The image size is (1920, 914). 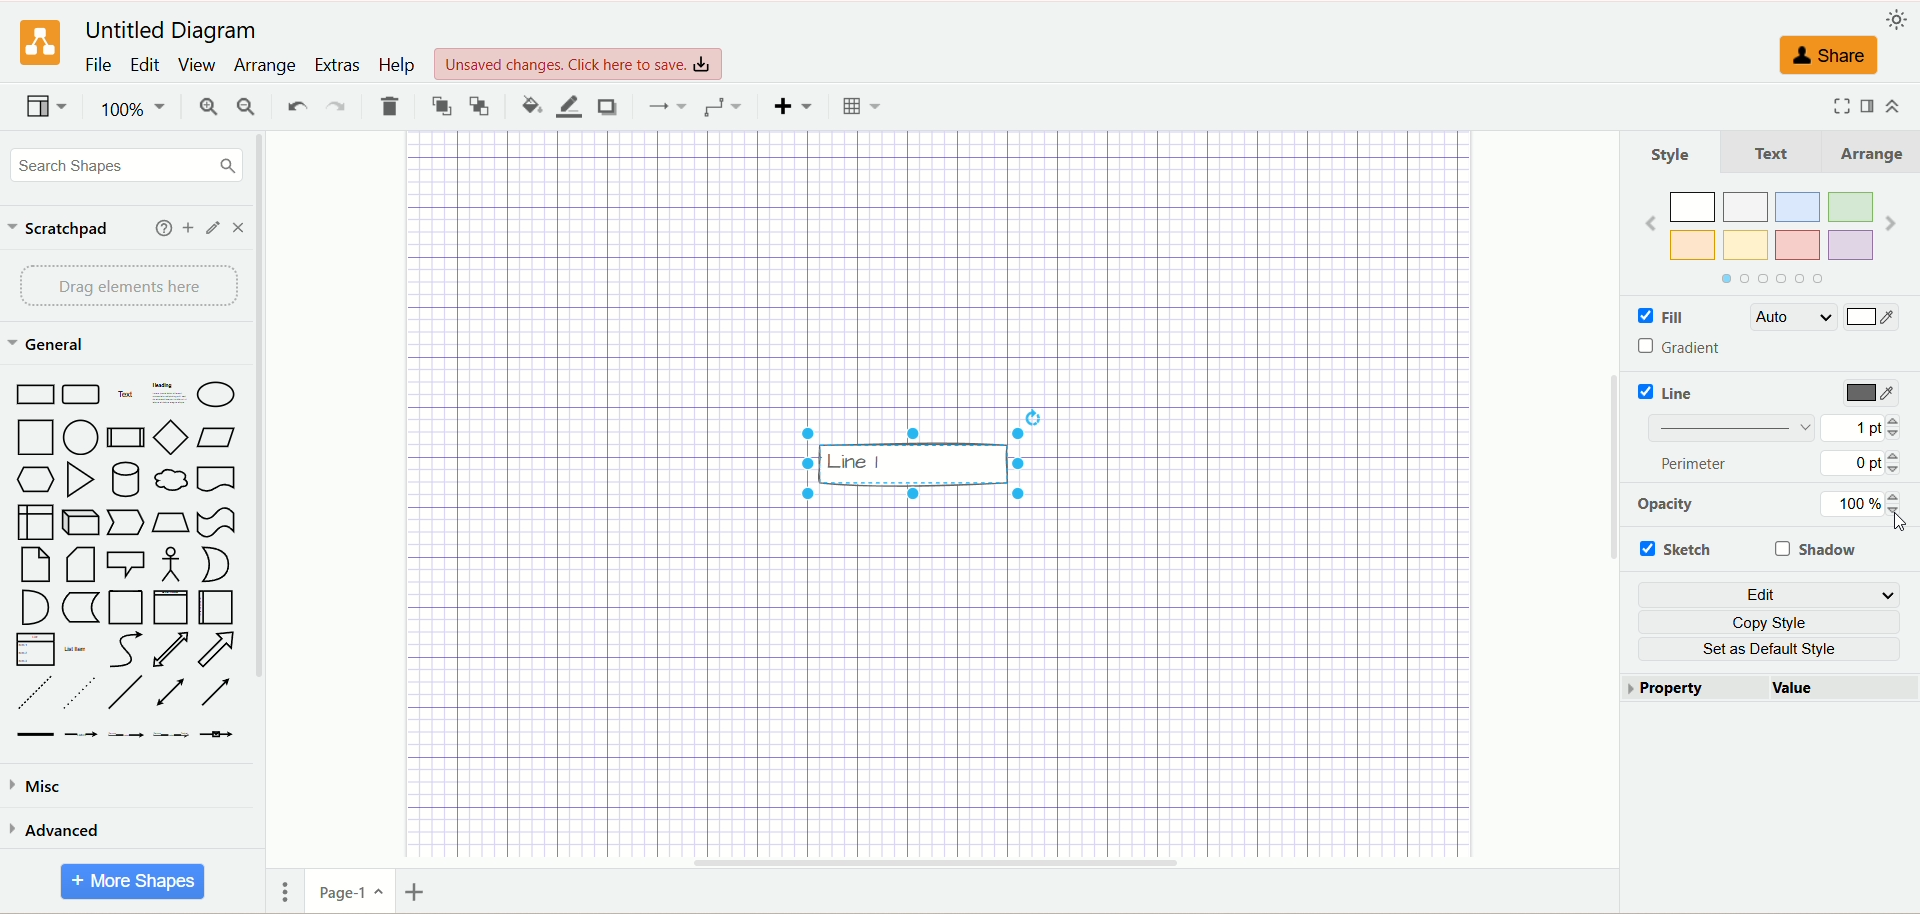 What do you see at coordinates (124, 438) in the screenshot?
I see `Process` at bounding box center [124, 438].